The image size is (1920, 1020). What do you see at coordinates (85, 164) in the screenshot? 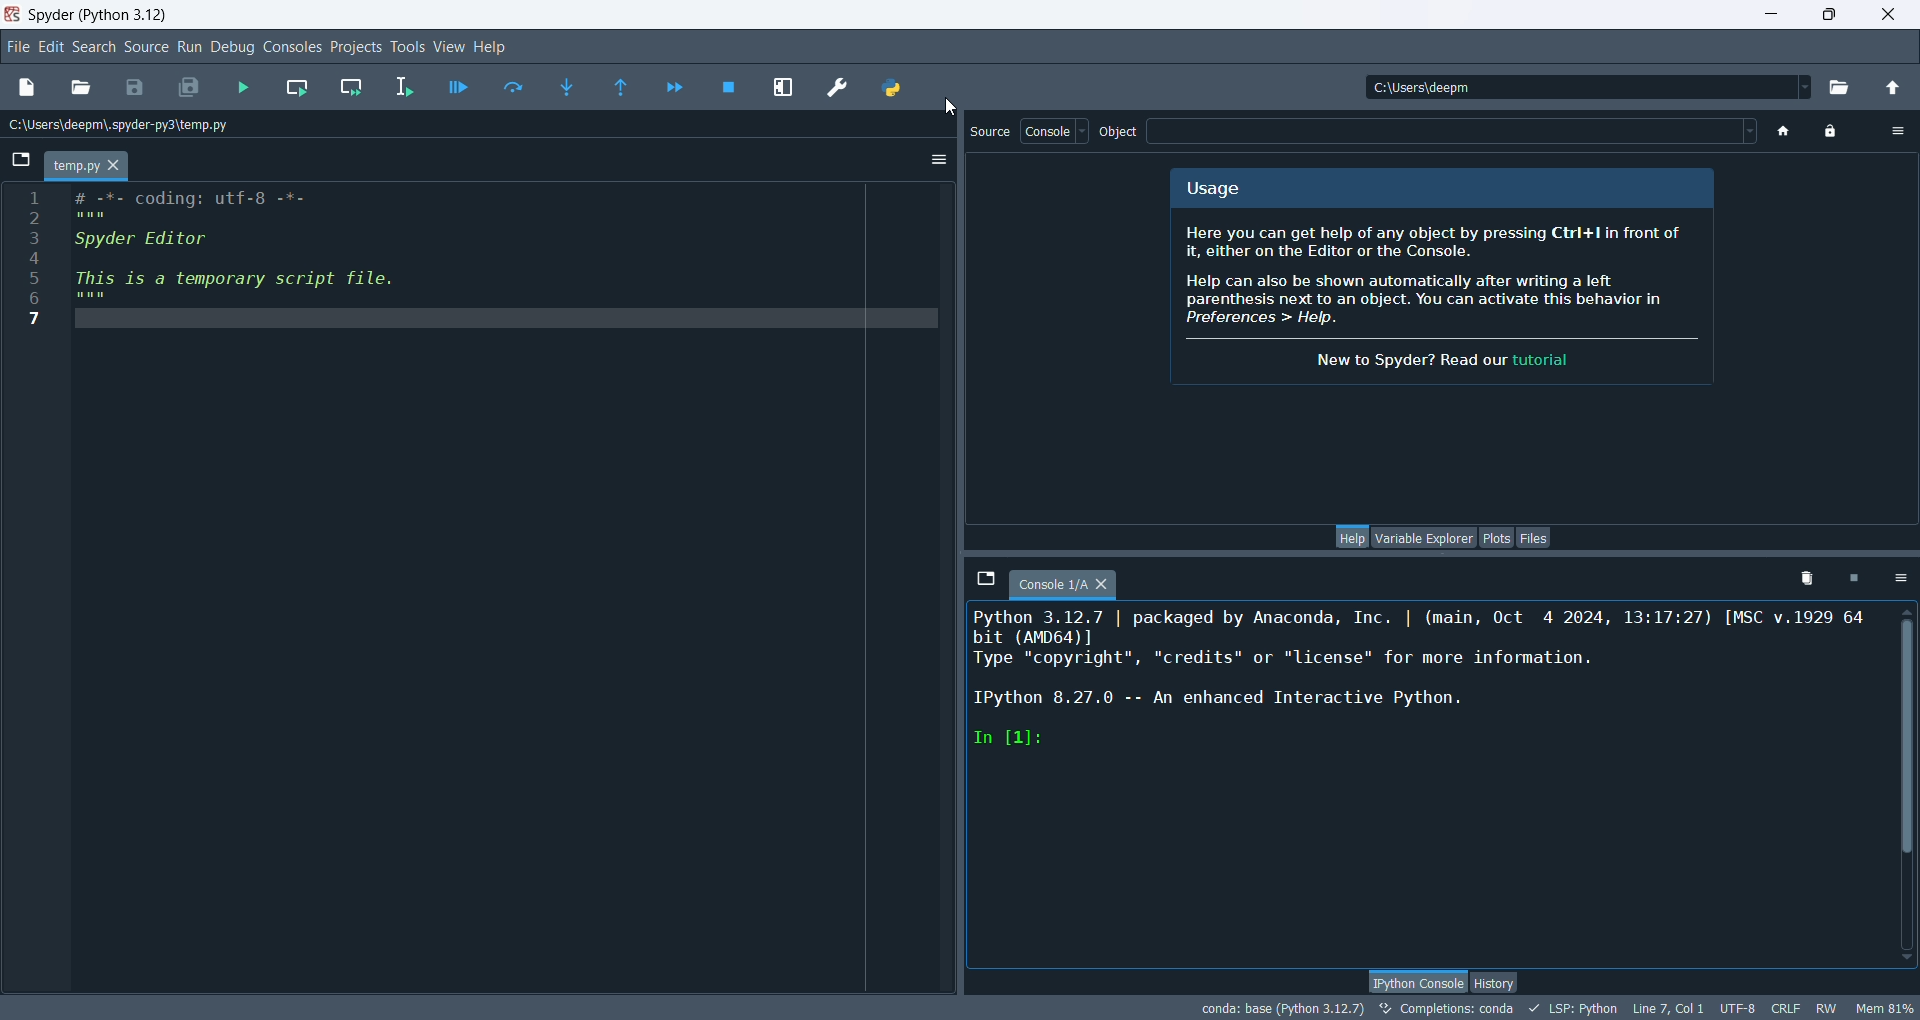
I see `temp.py` at bounding box center [85, 164].